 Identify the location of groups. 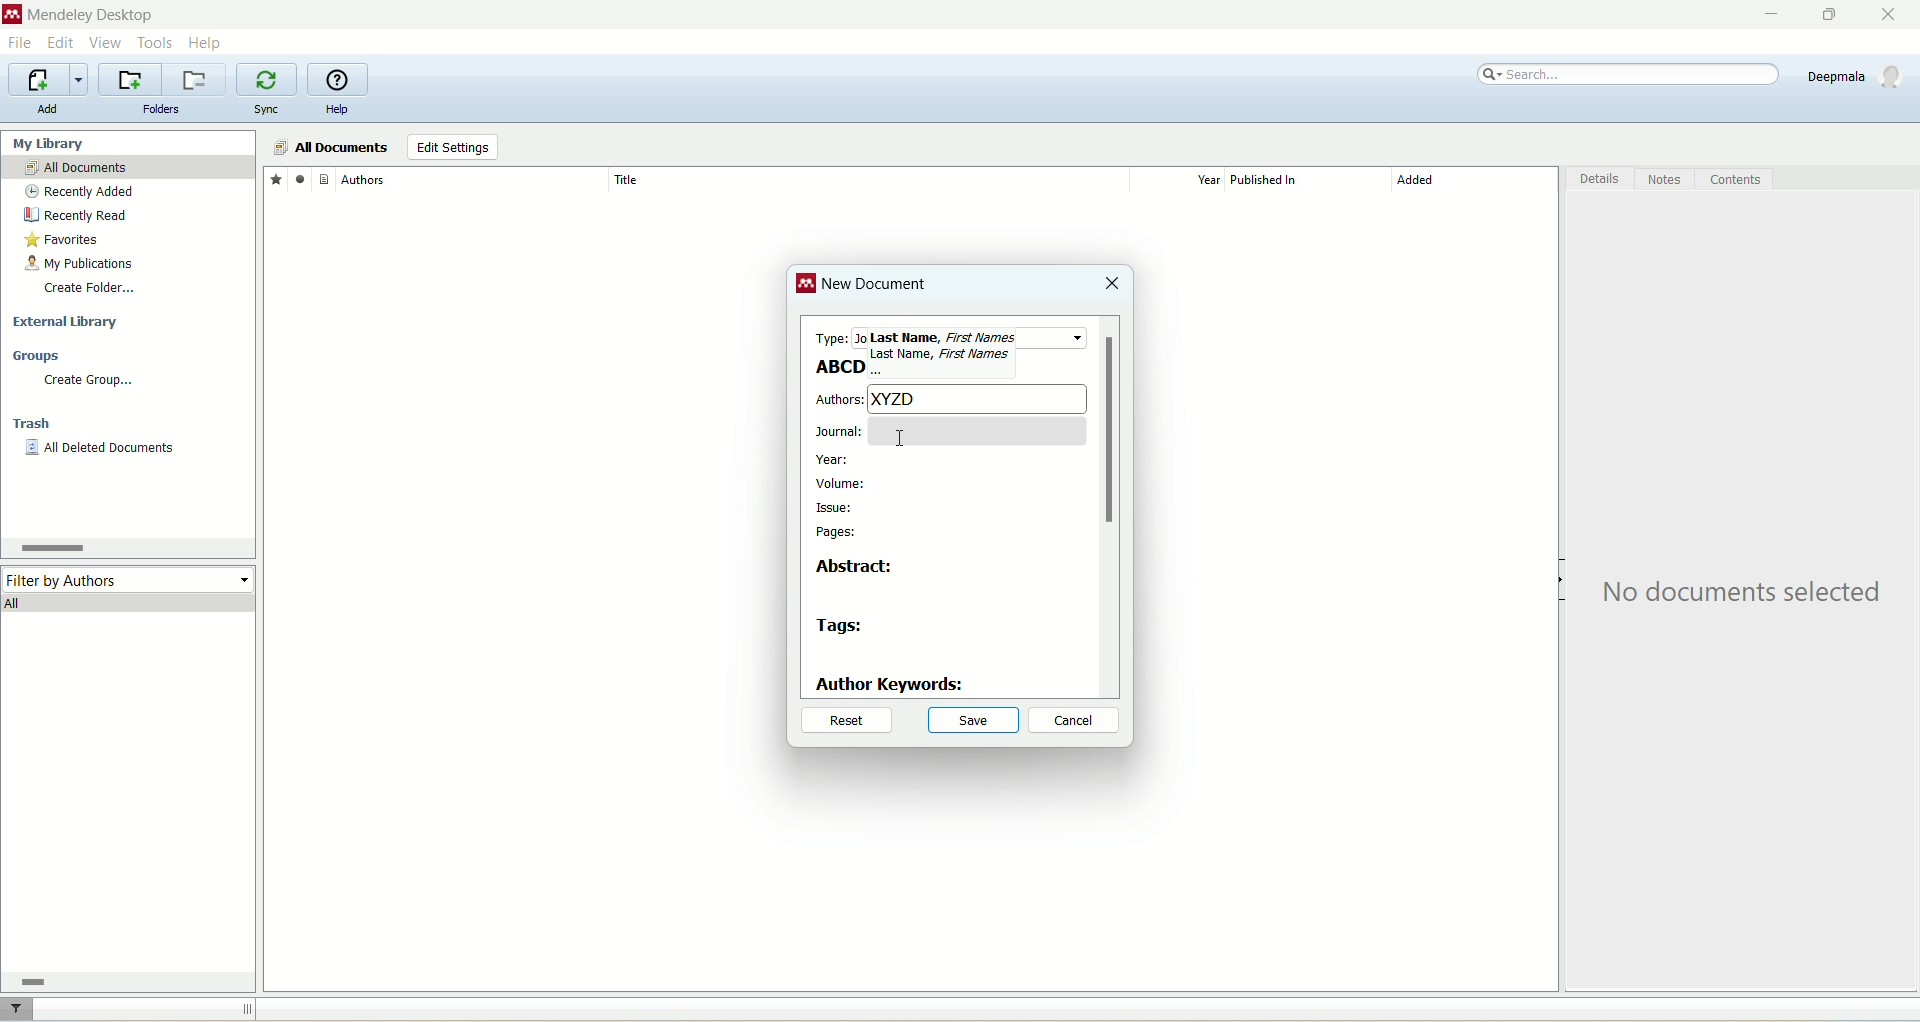
(38, 357).